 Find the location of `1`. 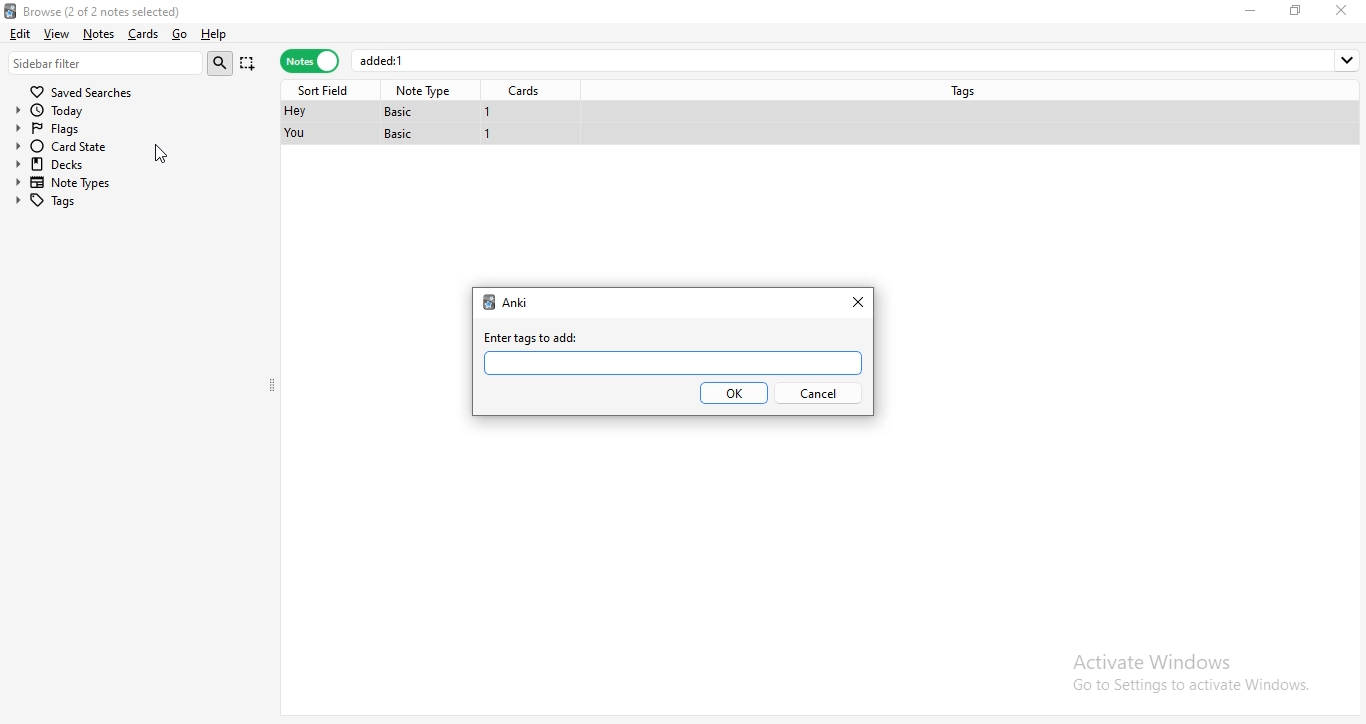

1 is located at coordinates (490, 136).